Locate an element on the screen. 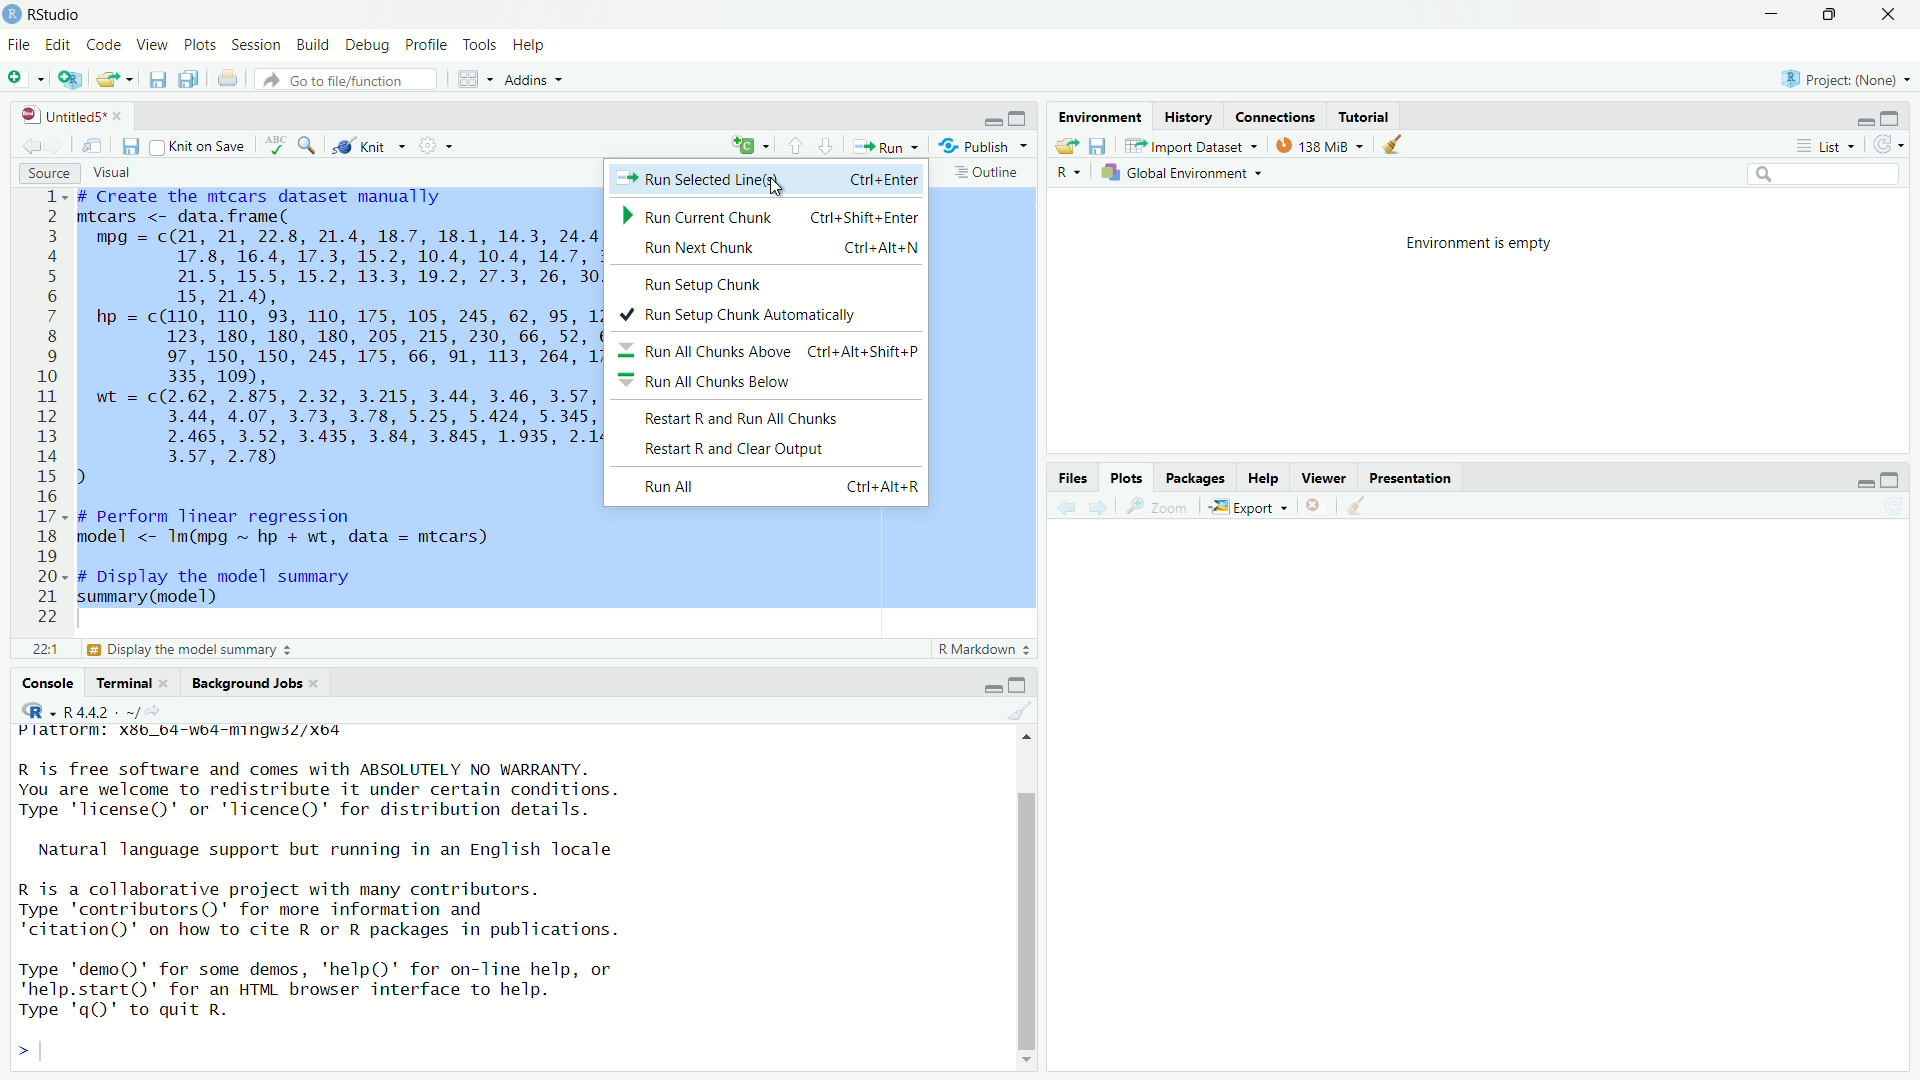 The image size is (1920, 1080). Run Current Chunk is located at coordinates (697, 216).